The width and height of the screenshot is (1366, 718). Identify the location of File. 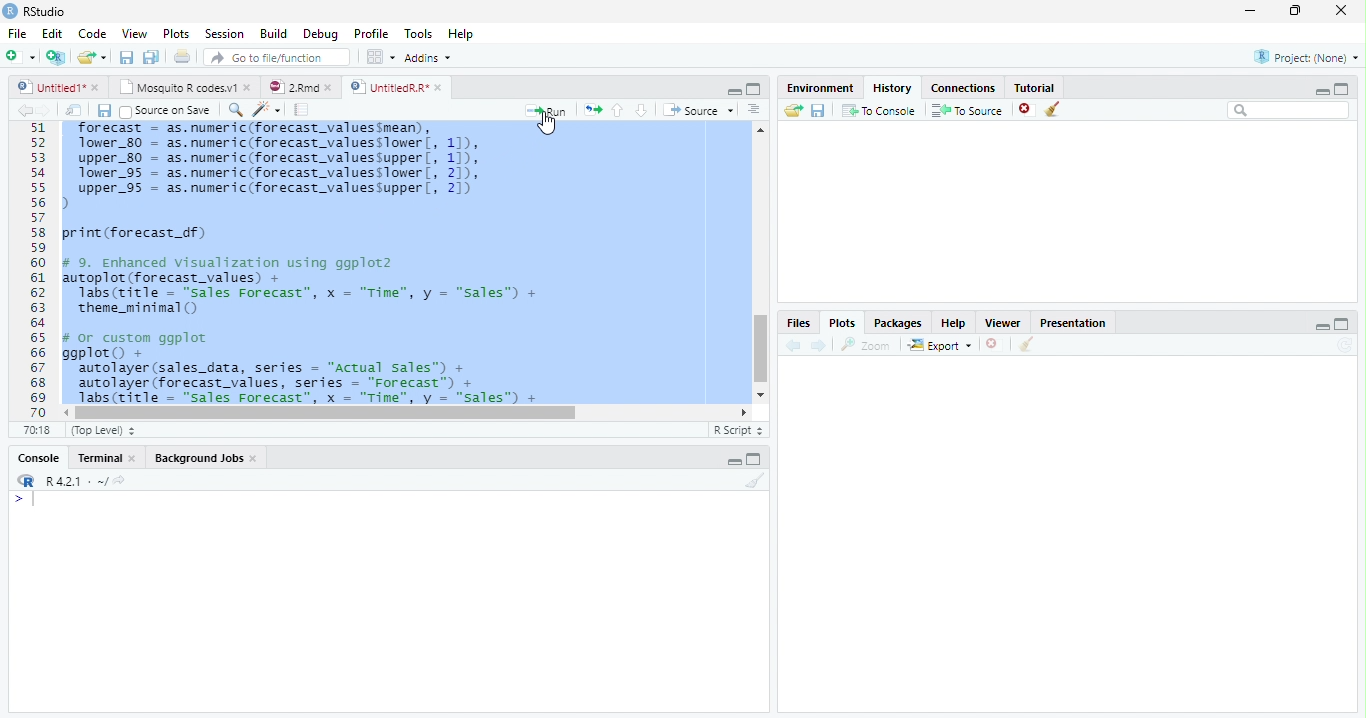
(17, 33).